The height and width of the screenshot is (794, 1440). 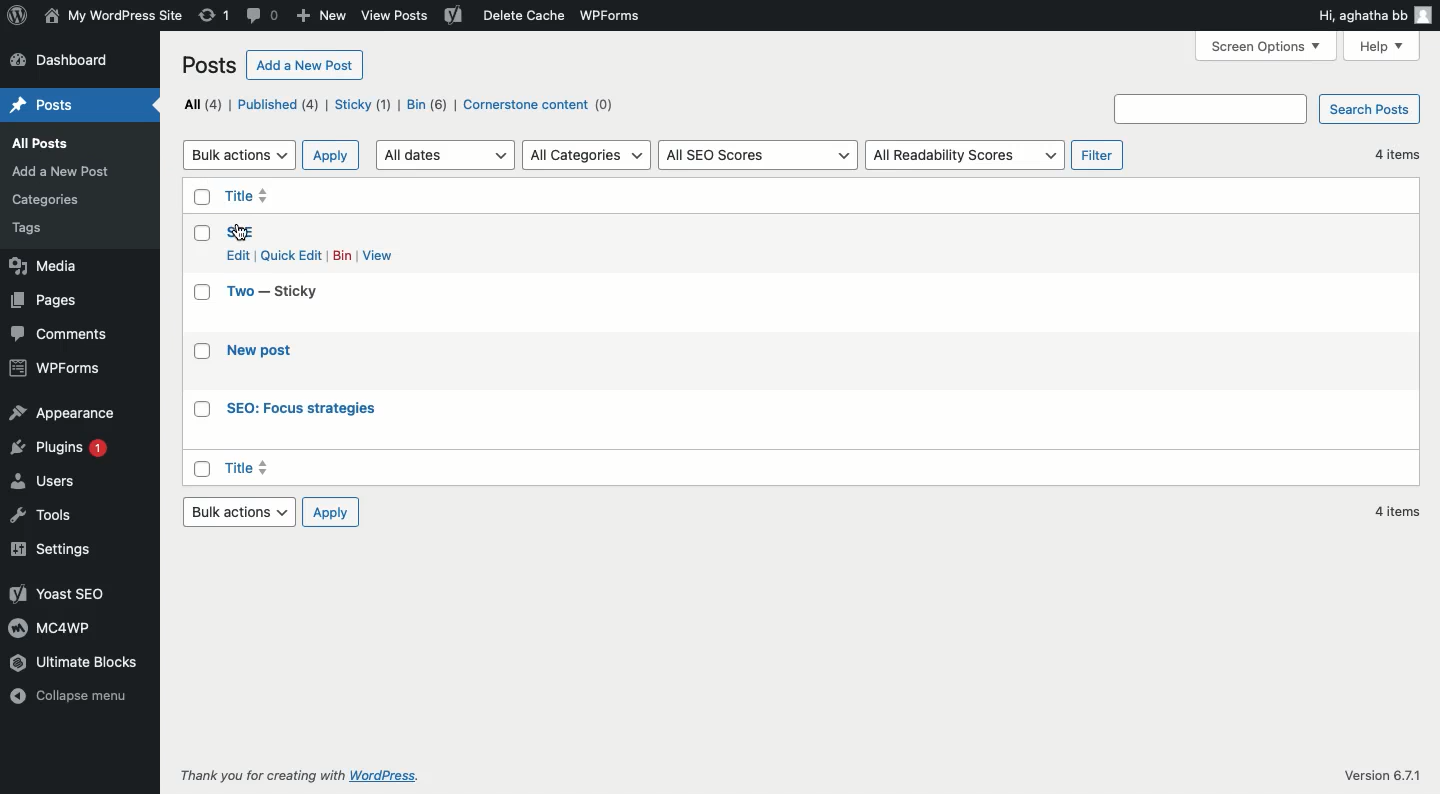 I want to click on Sticky, so click(x=363, y=104).